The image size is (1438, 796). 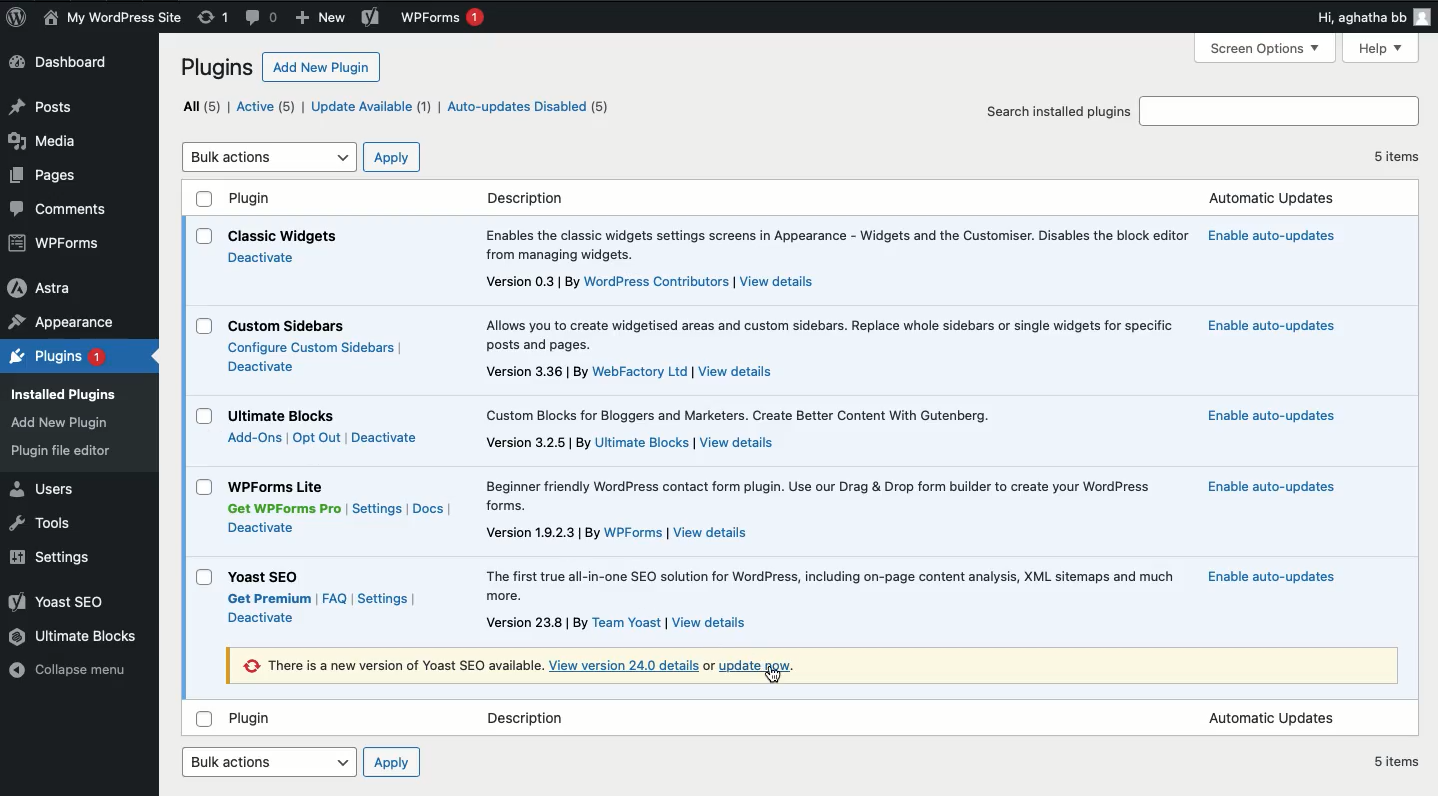 What do you see at coordinates (530, 719) in the screenshot?
I see `Description` at bounding box center [530, 719].